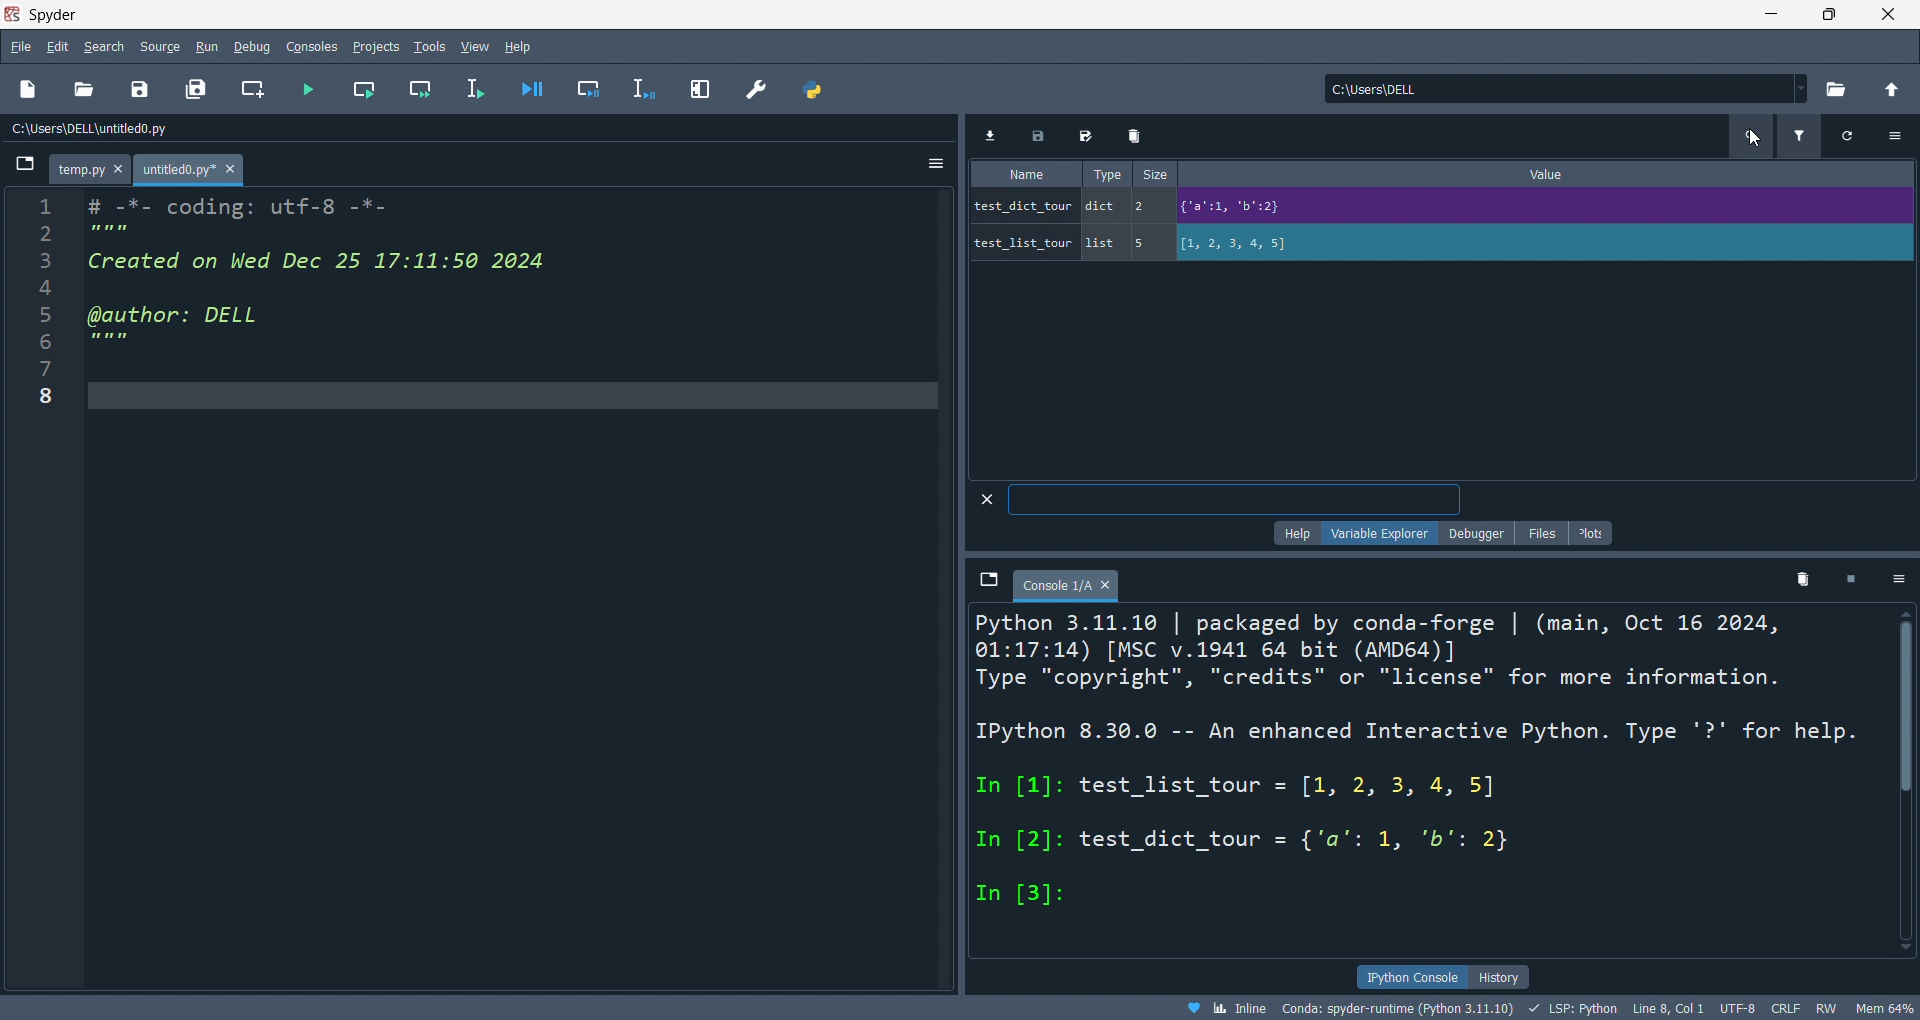 This screenshot has height=1020, width=1920. I want to click on delete, so click(1130, 133).